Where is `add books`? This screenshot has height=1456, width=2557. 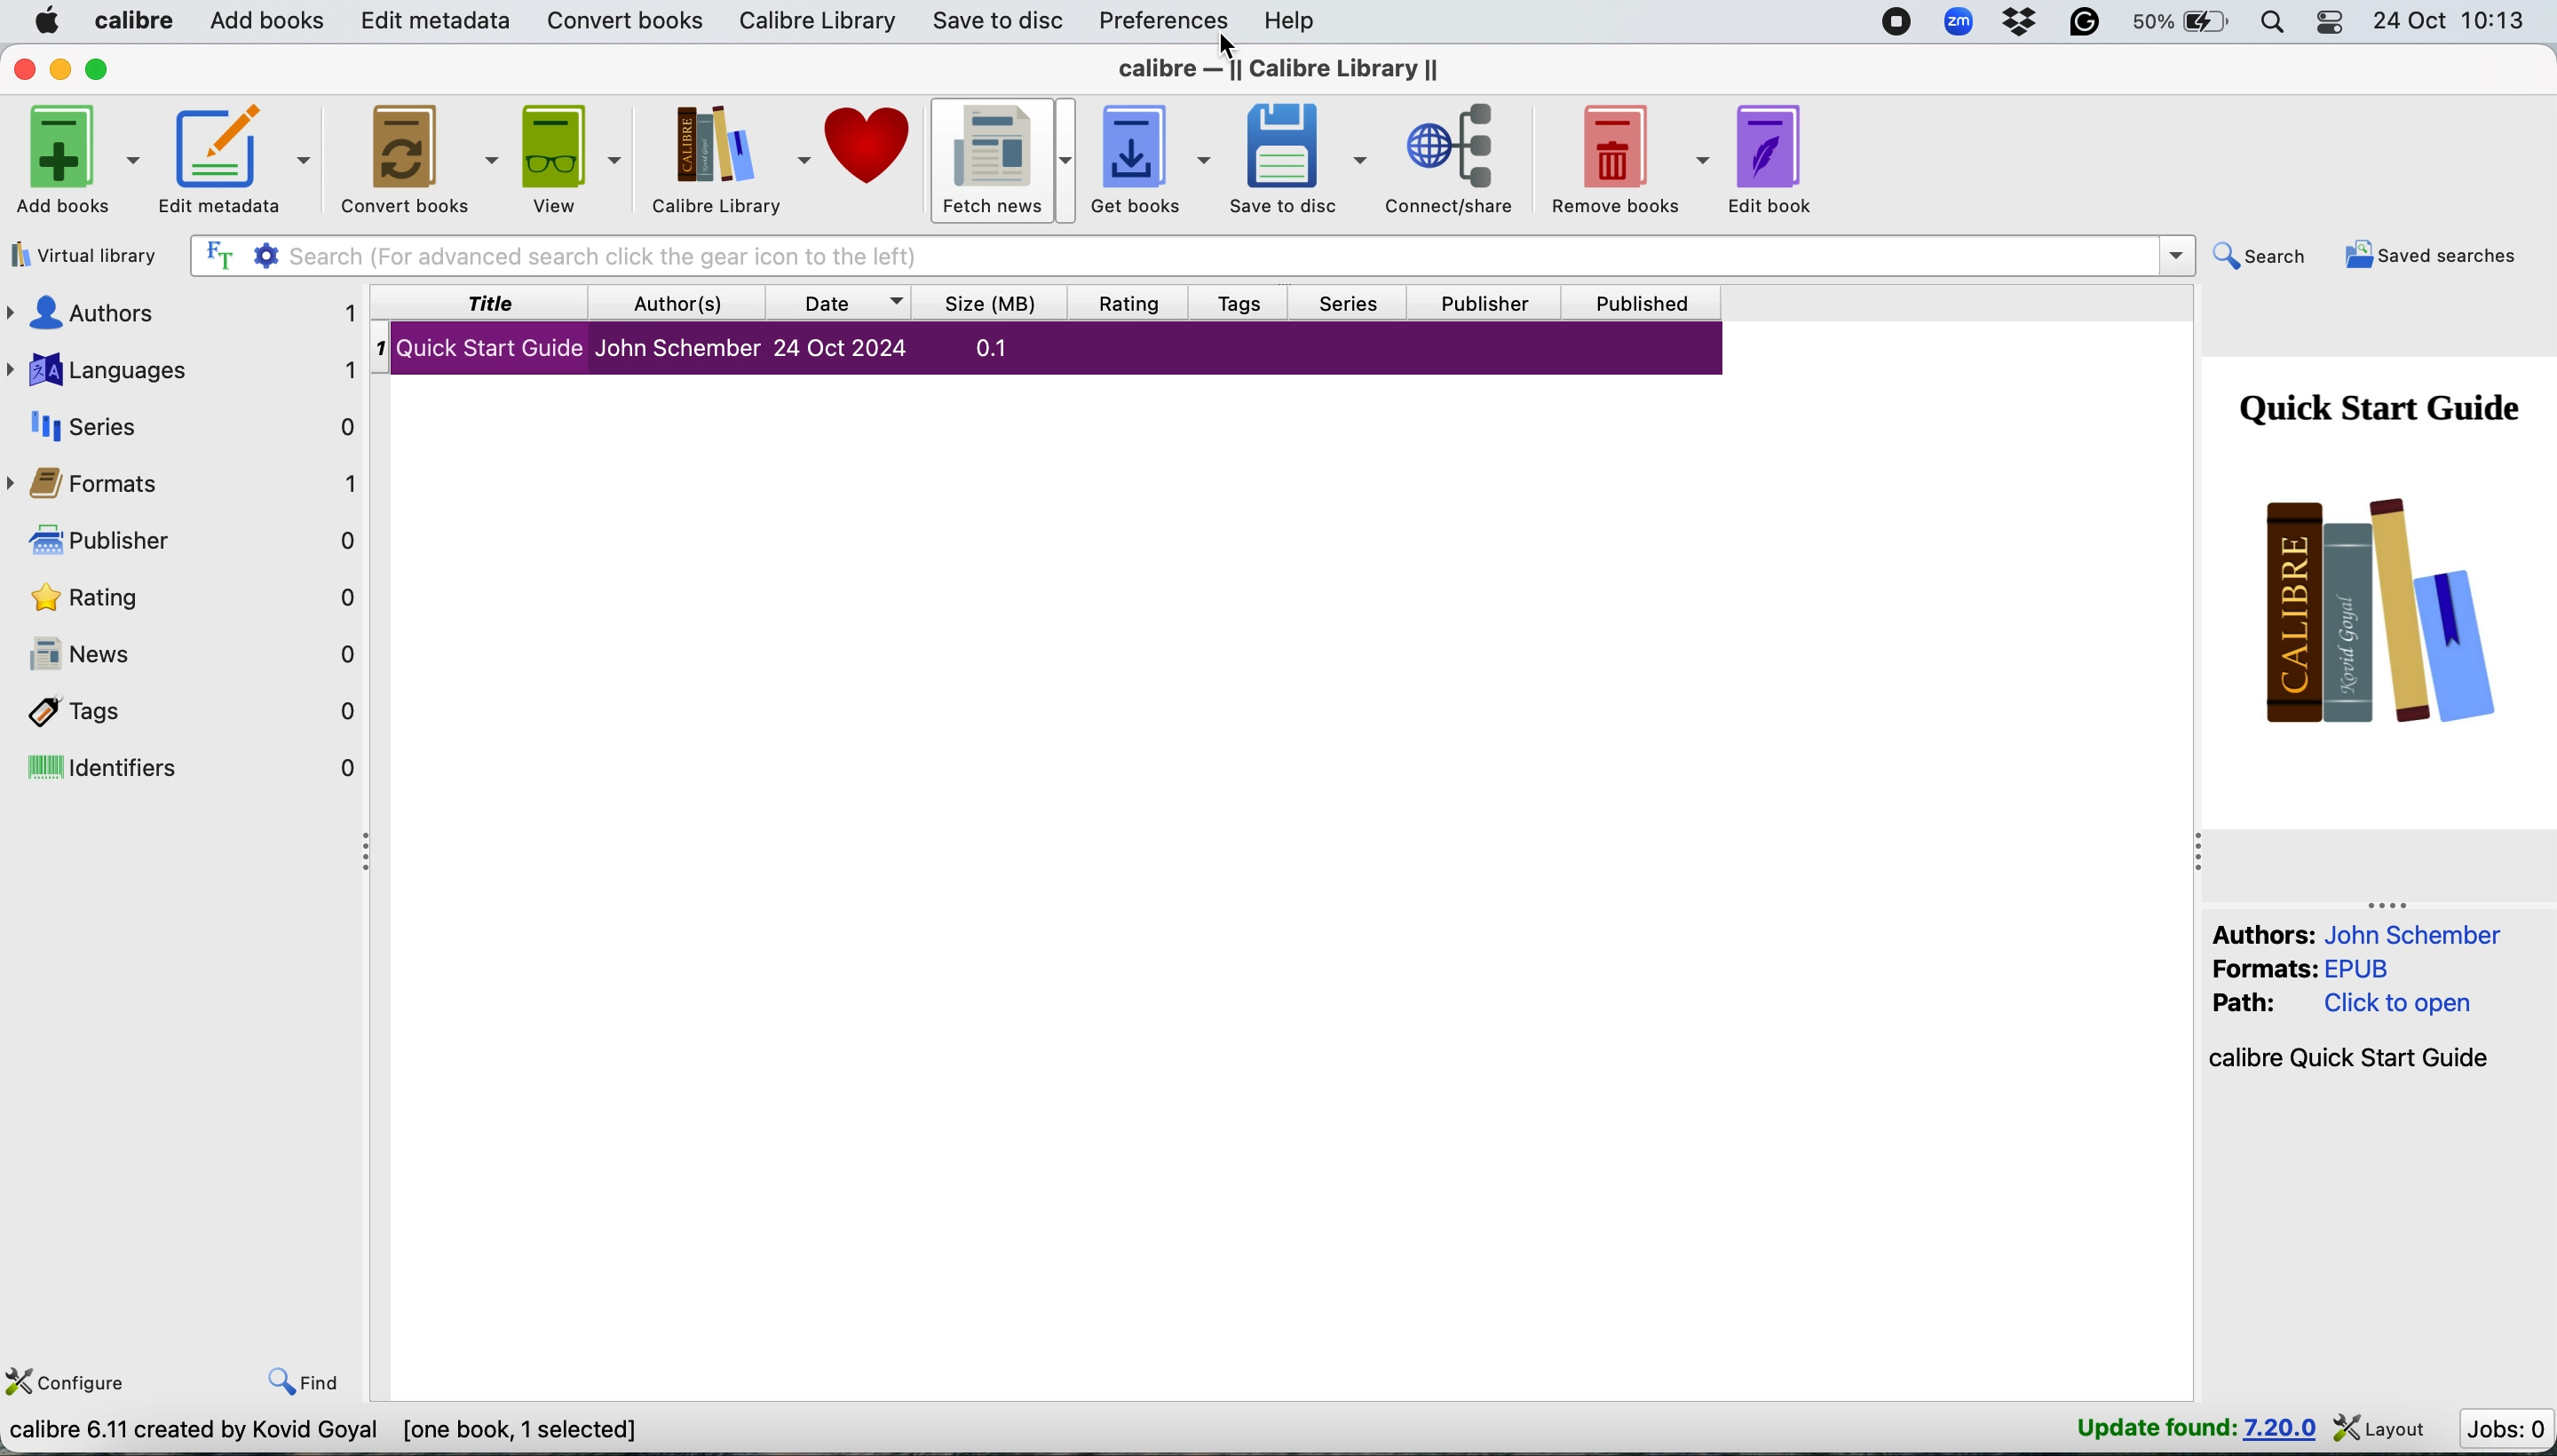 add books is located at coordinates (83, 160).